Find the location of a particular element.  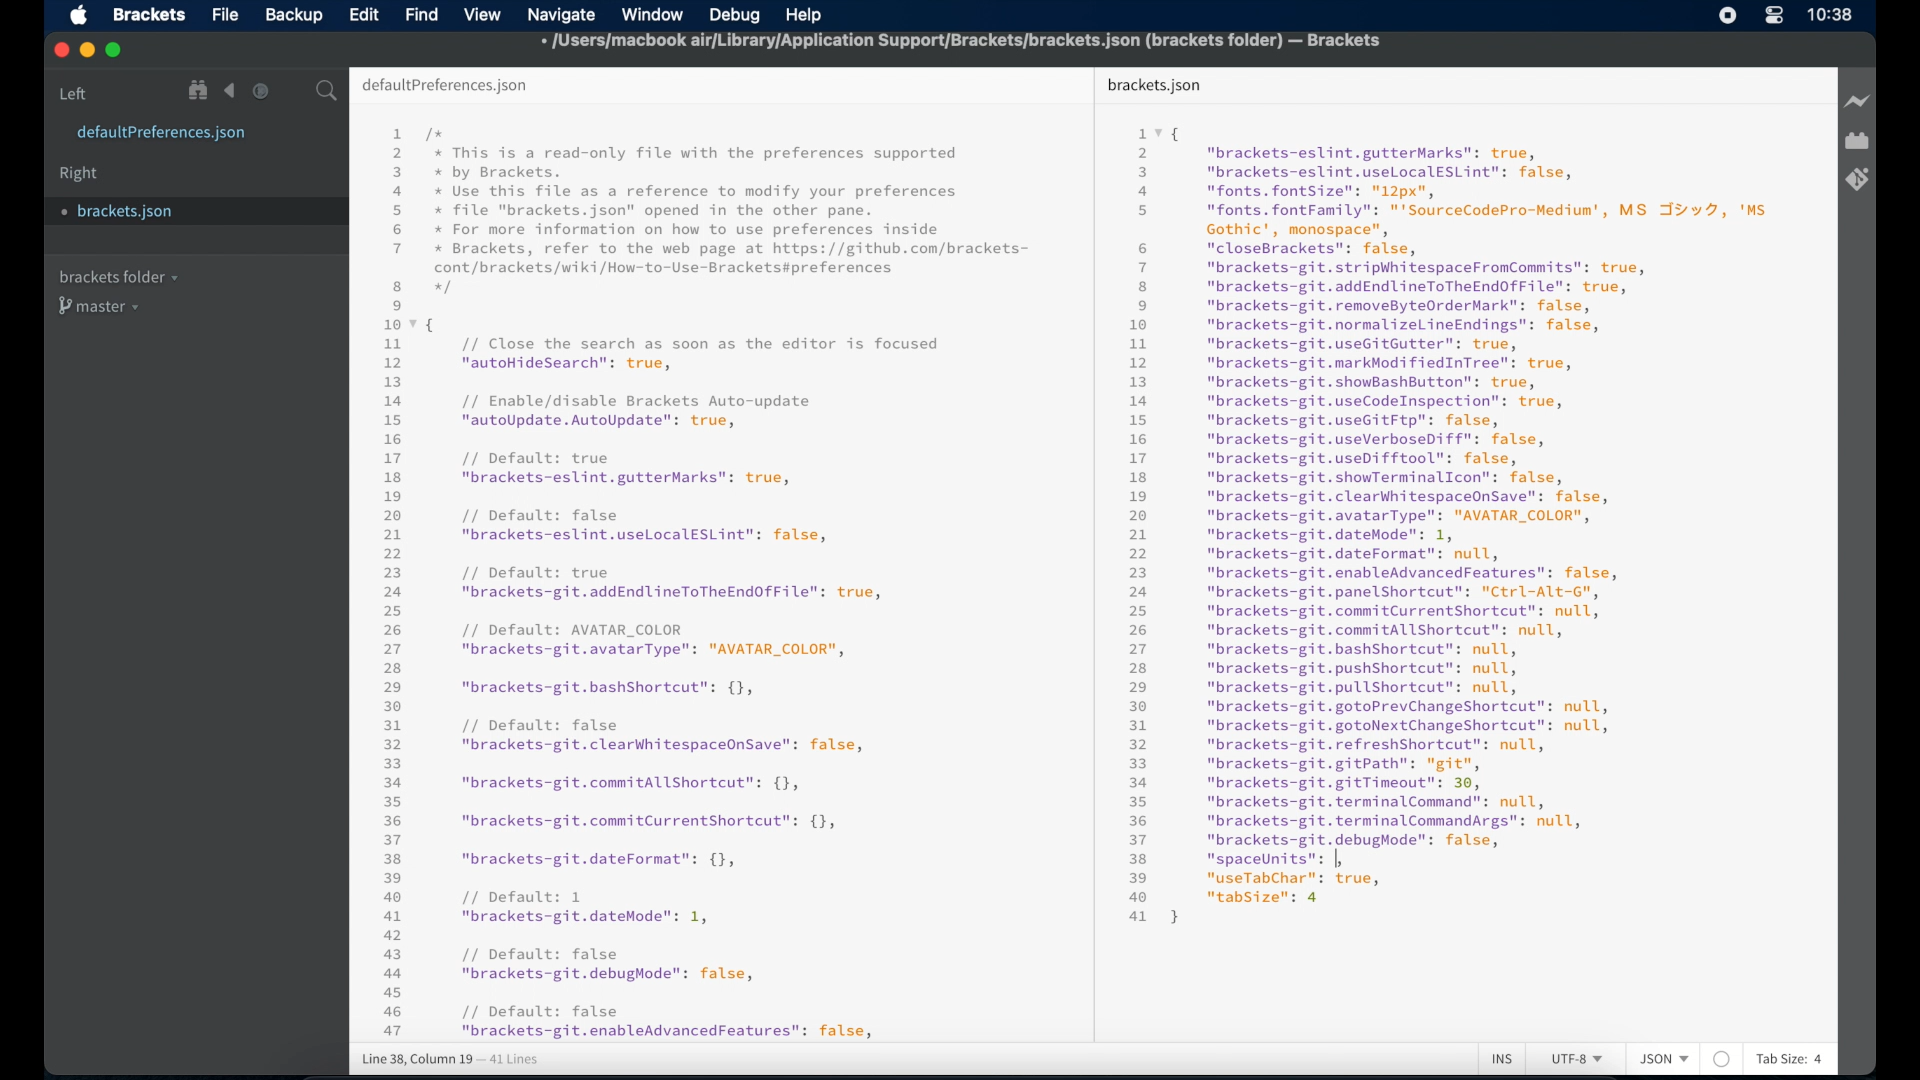

ins is located at coordinates (1502, 1060).